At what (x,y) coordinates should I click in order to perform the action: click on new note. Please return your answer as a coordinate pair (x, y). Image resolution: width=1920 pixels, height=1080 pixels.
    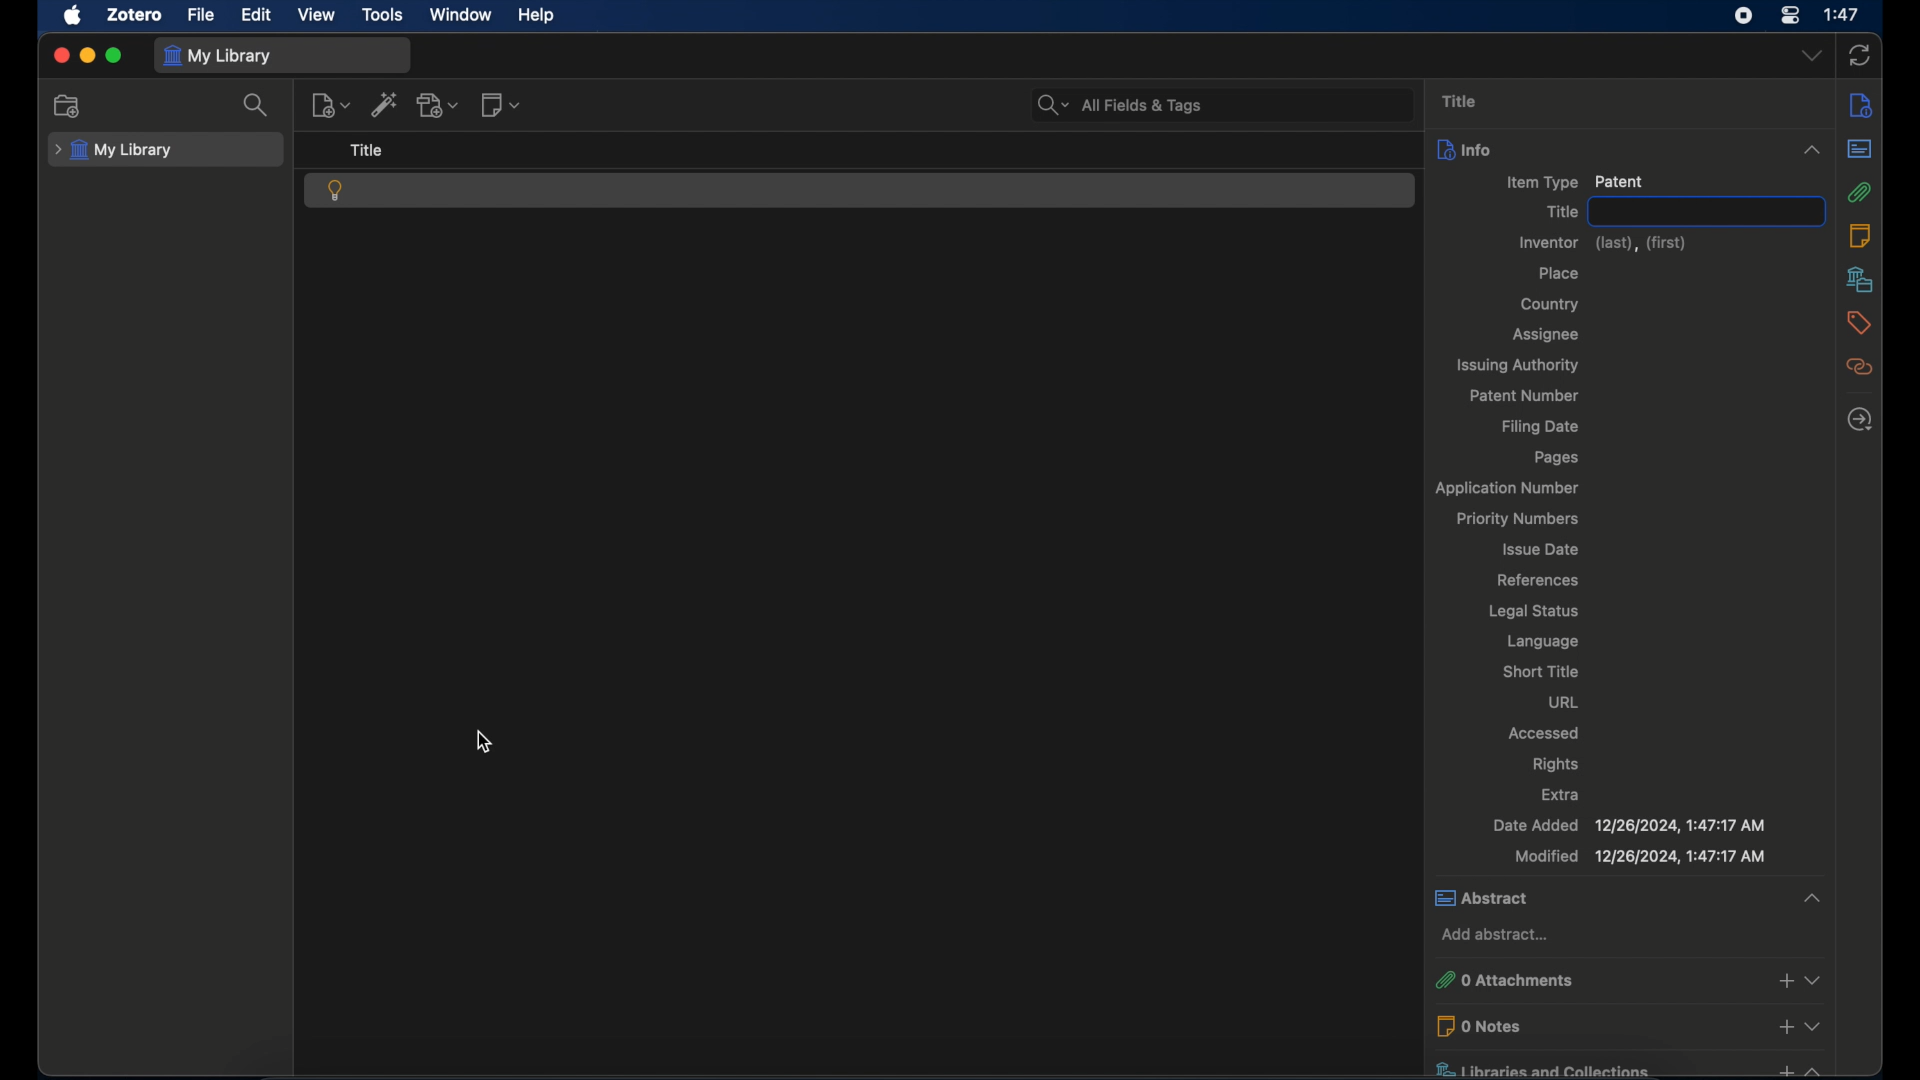
    Looking at the image, I should click on (499, 105).